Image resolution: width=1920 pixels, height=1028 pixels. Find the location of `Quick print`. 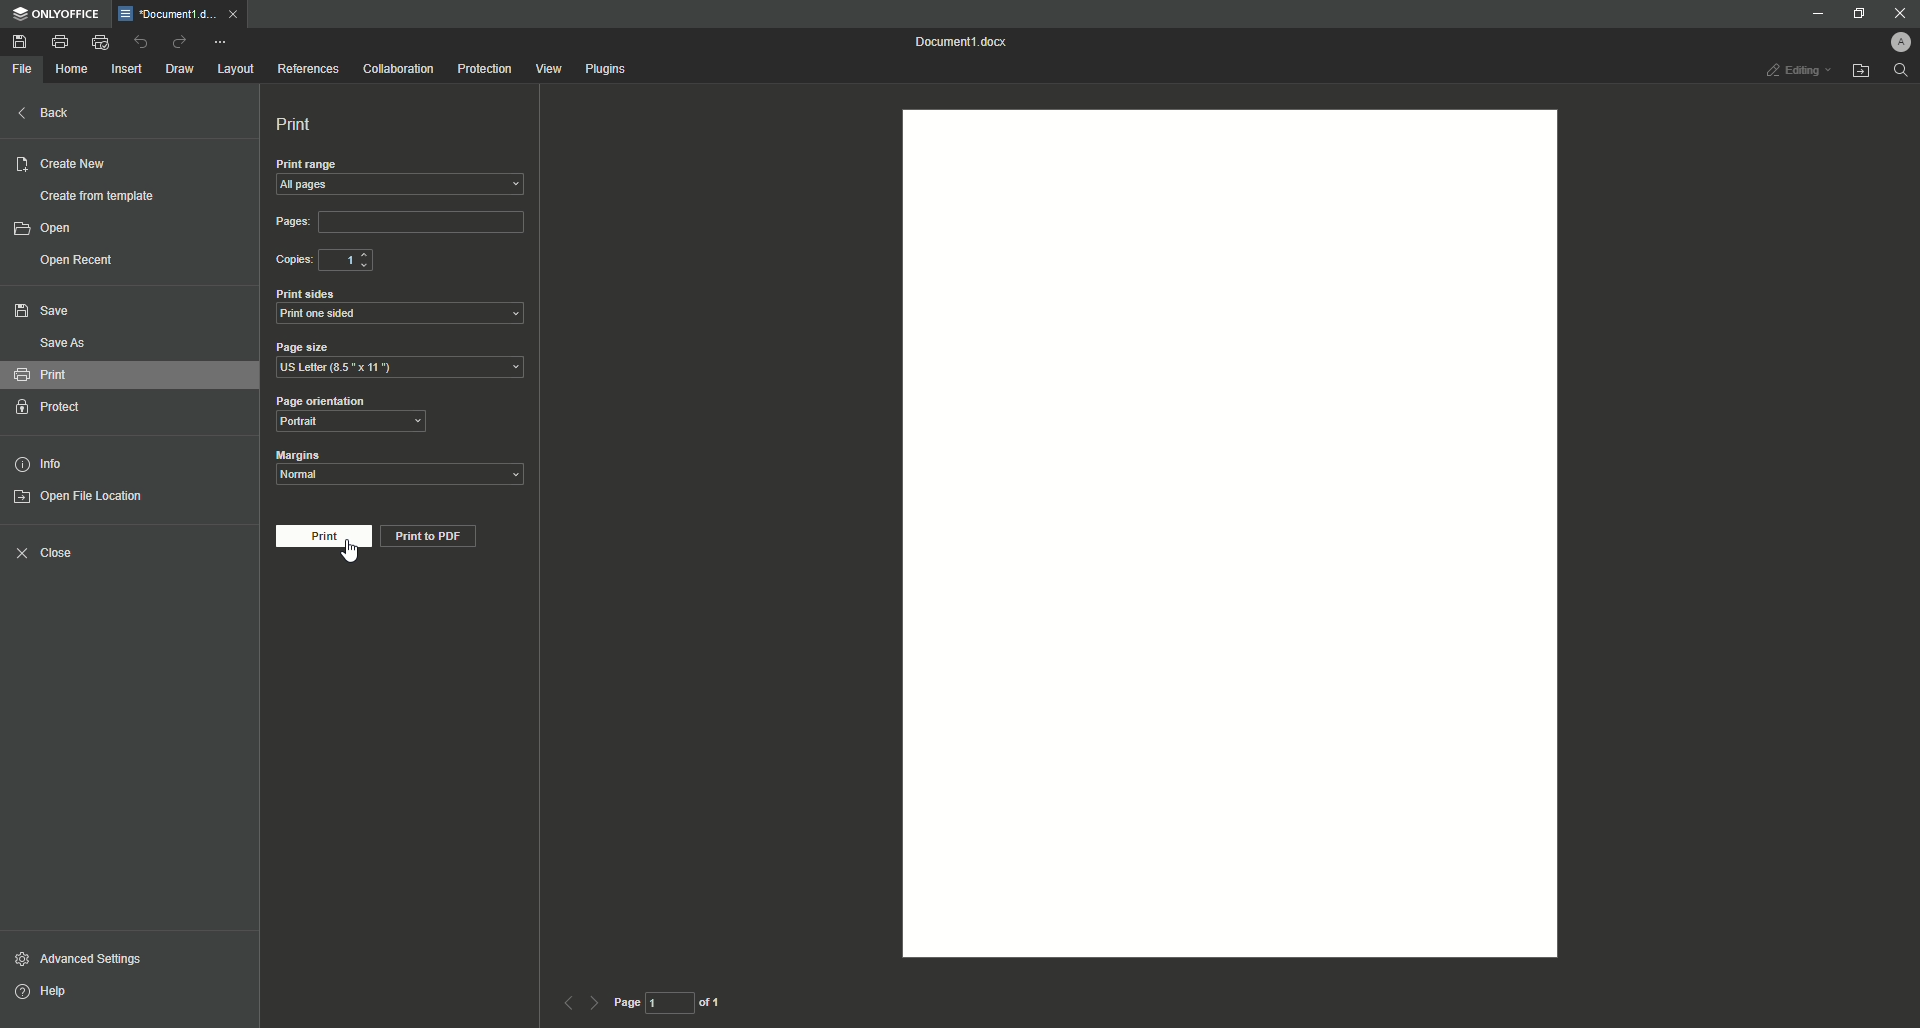

Quick print is located at coordinates (100, 42).